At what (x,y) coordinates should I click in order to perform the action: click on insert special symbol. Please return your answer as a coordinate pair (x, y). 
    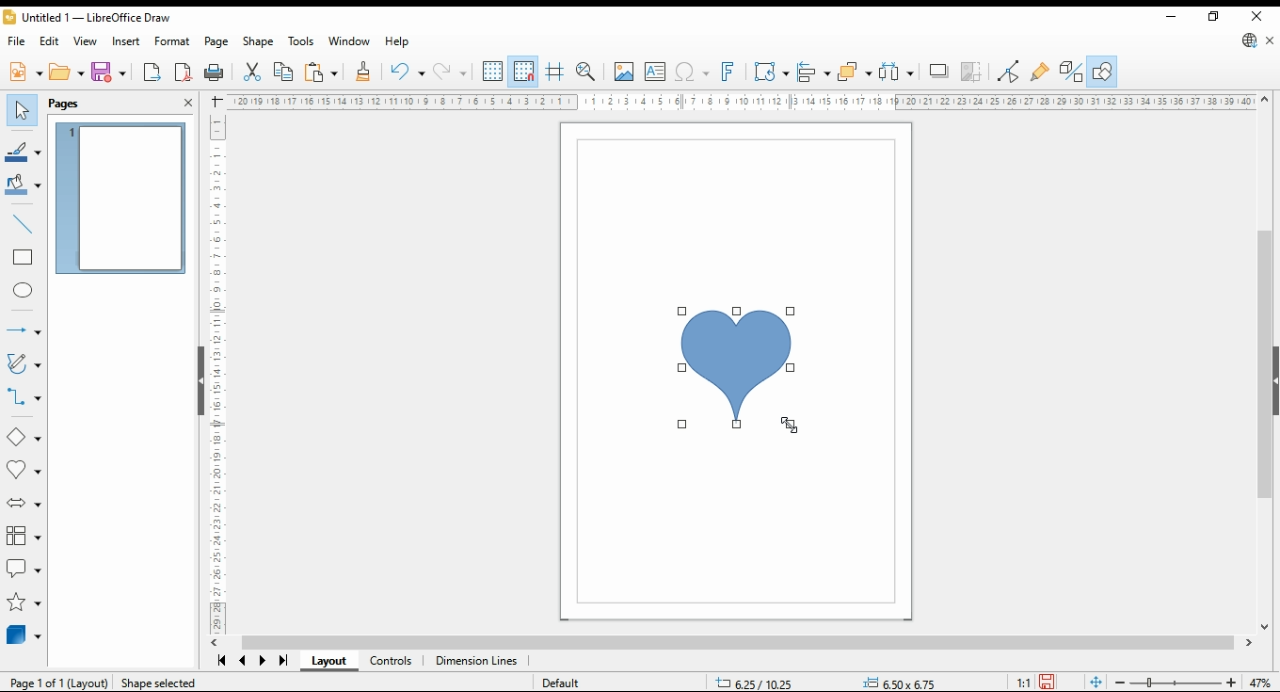
    Looking at the image, I should click on (692, 72).